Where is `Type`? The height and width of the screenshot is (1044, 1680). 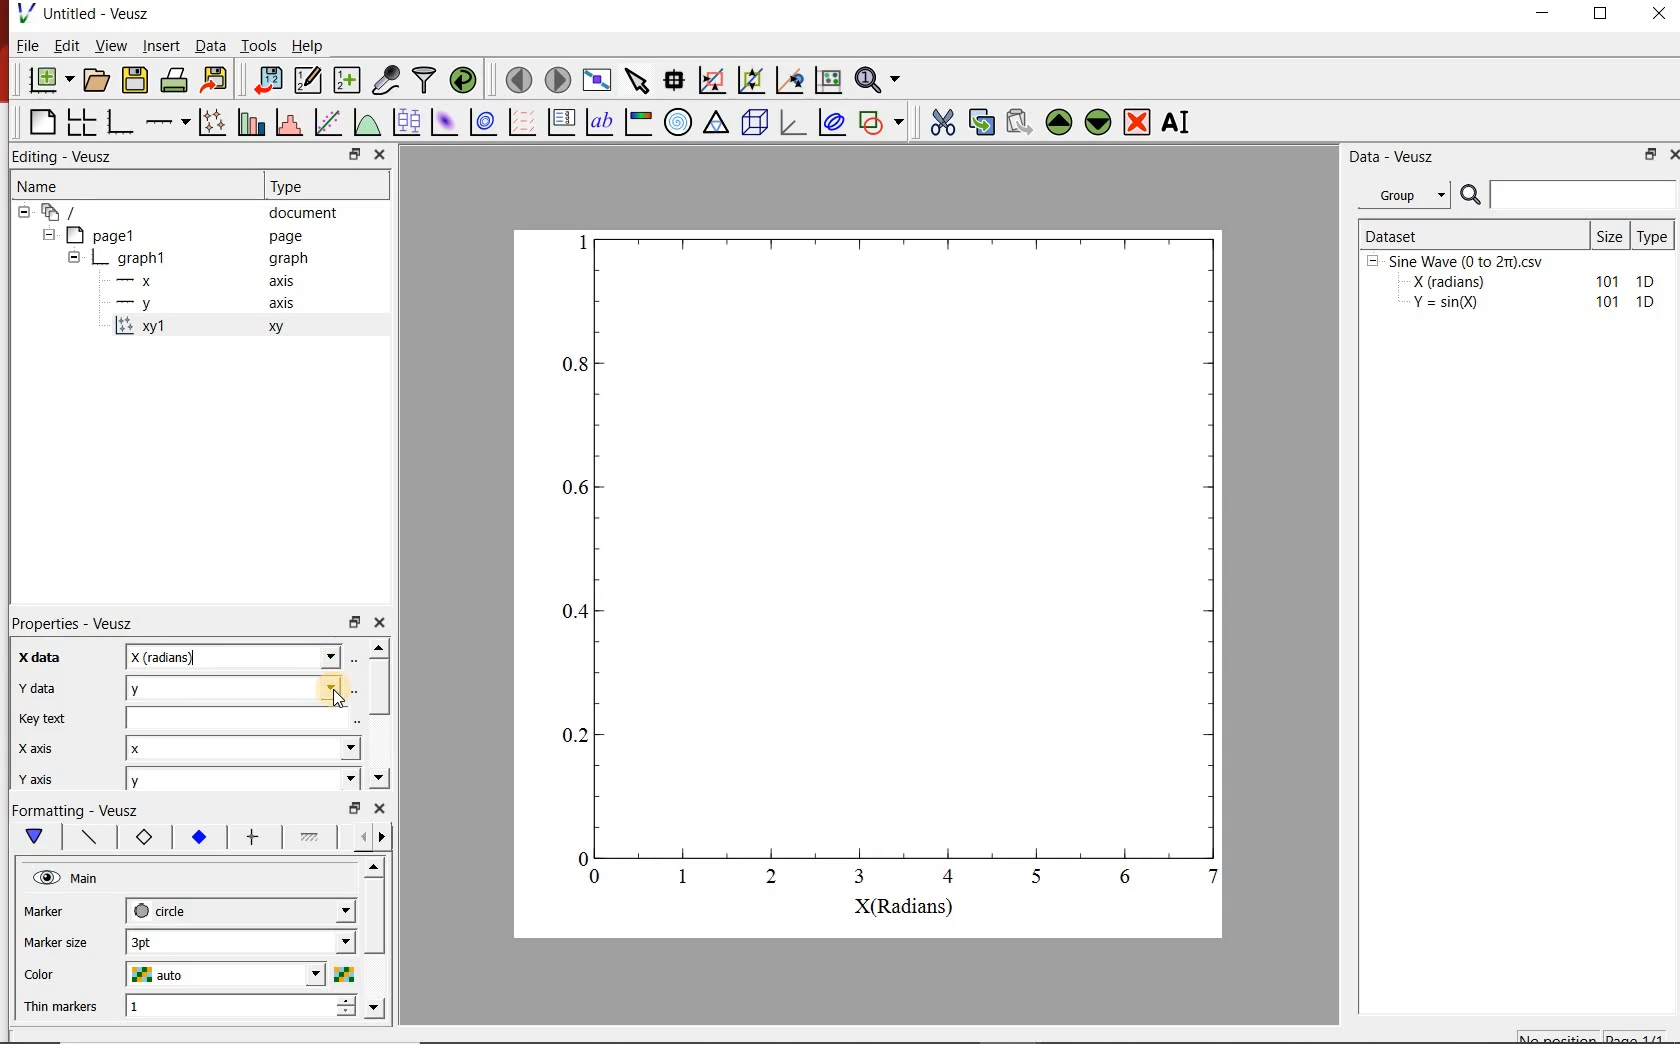 Type is located at coordinates (1656, 234).